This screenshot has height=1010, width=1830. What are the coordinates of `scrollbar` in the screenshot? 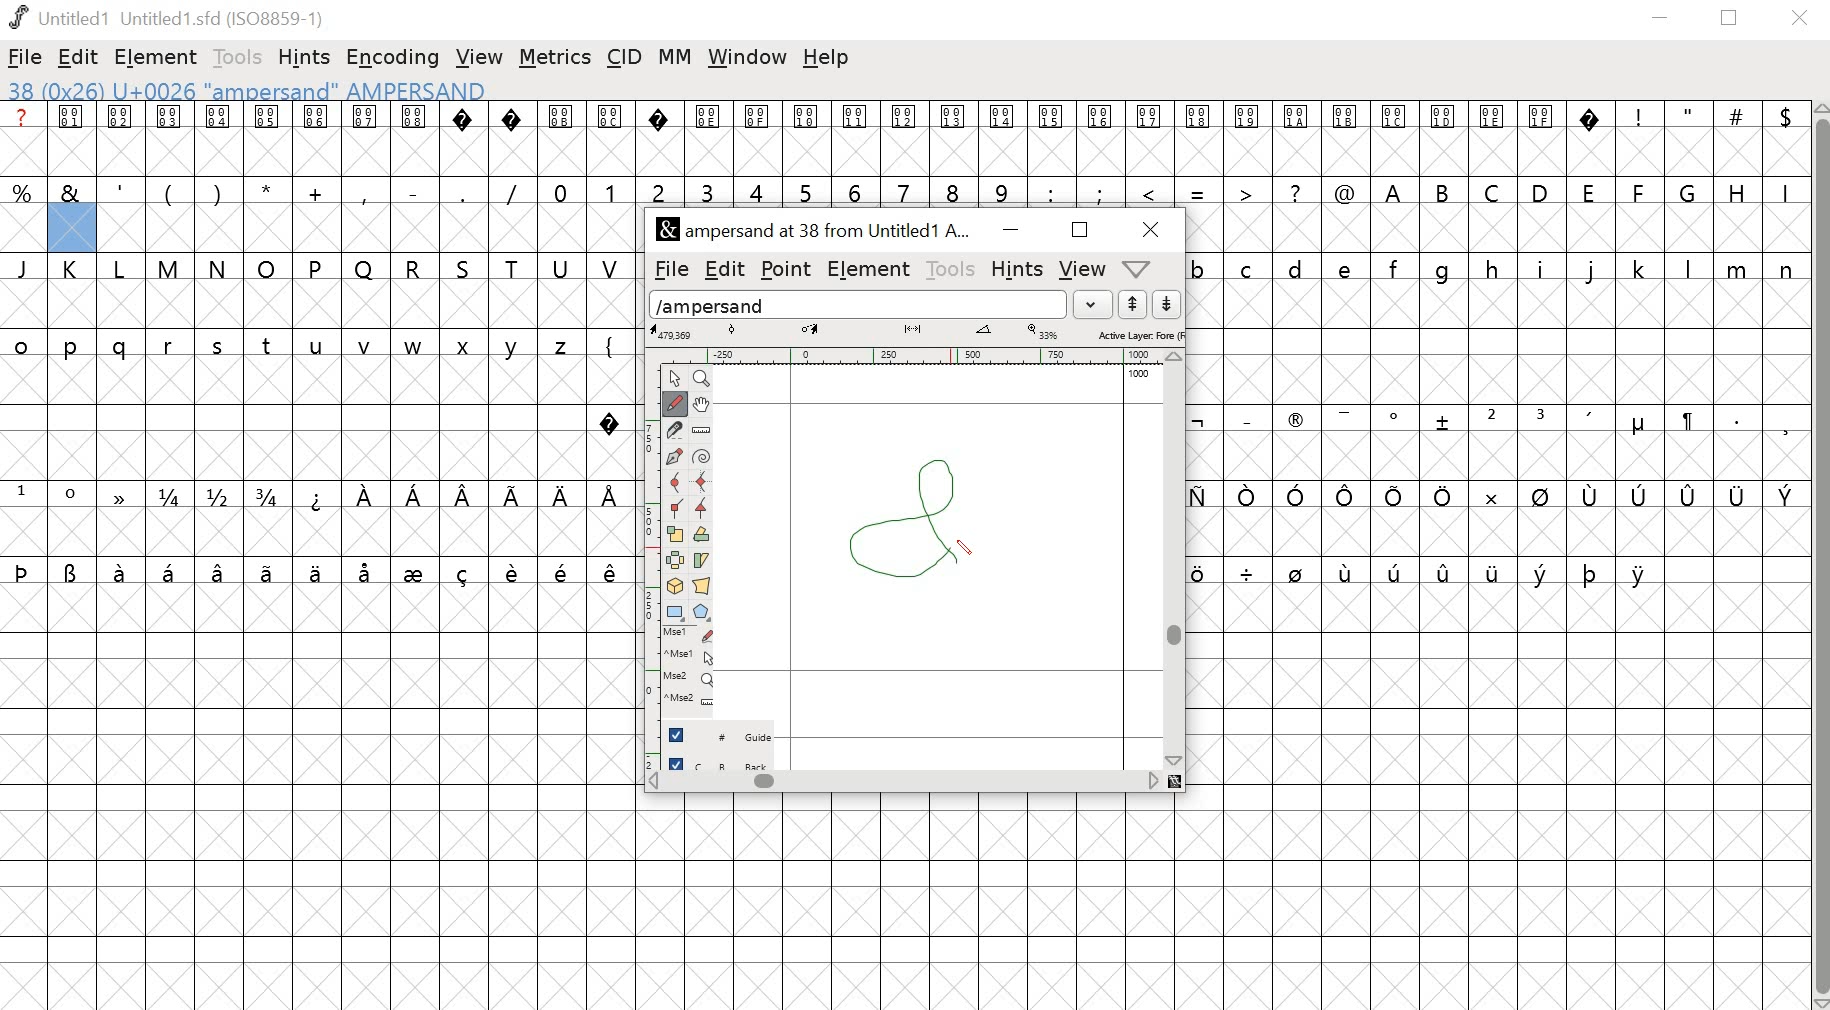 It's located at (1178, 559).